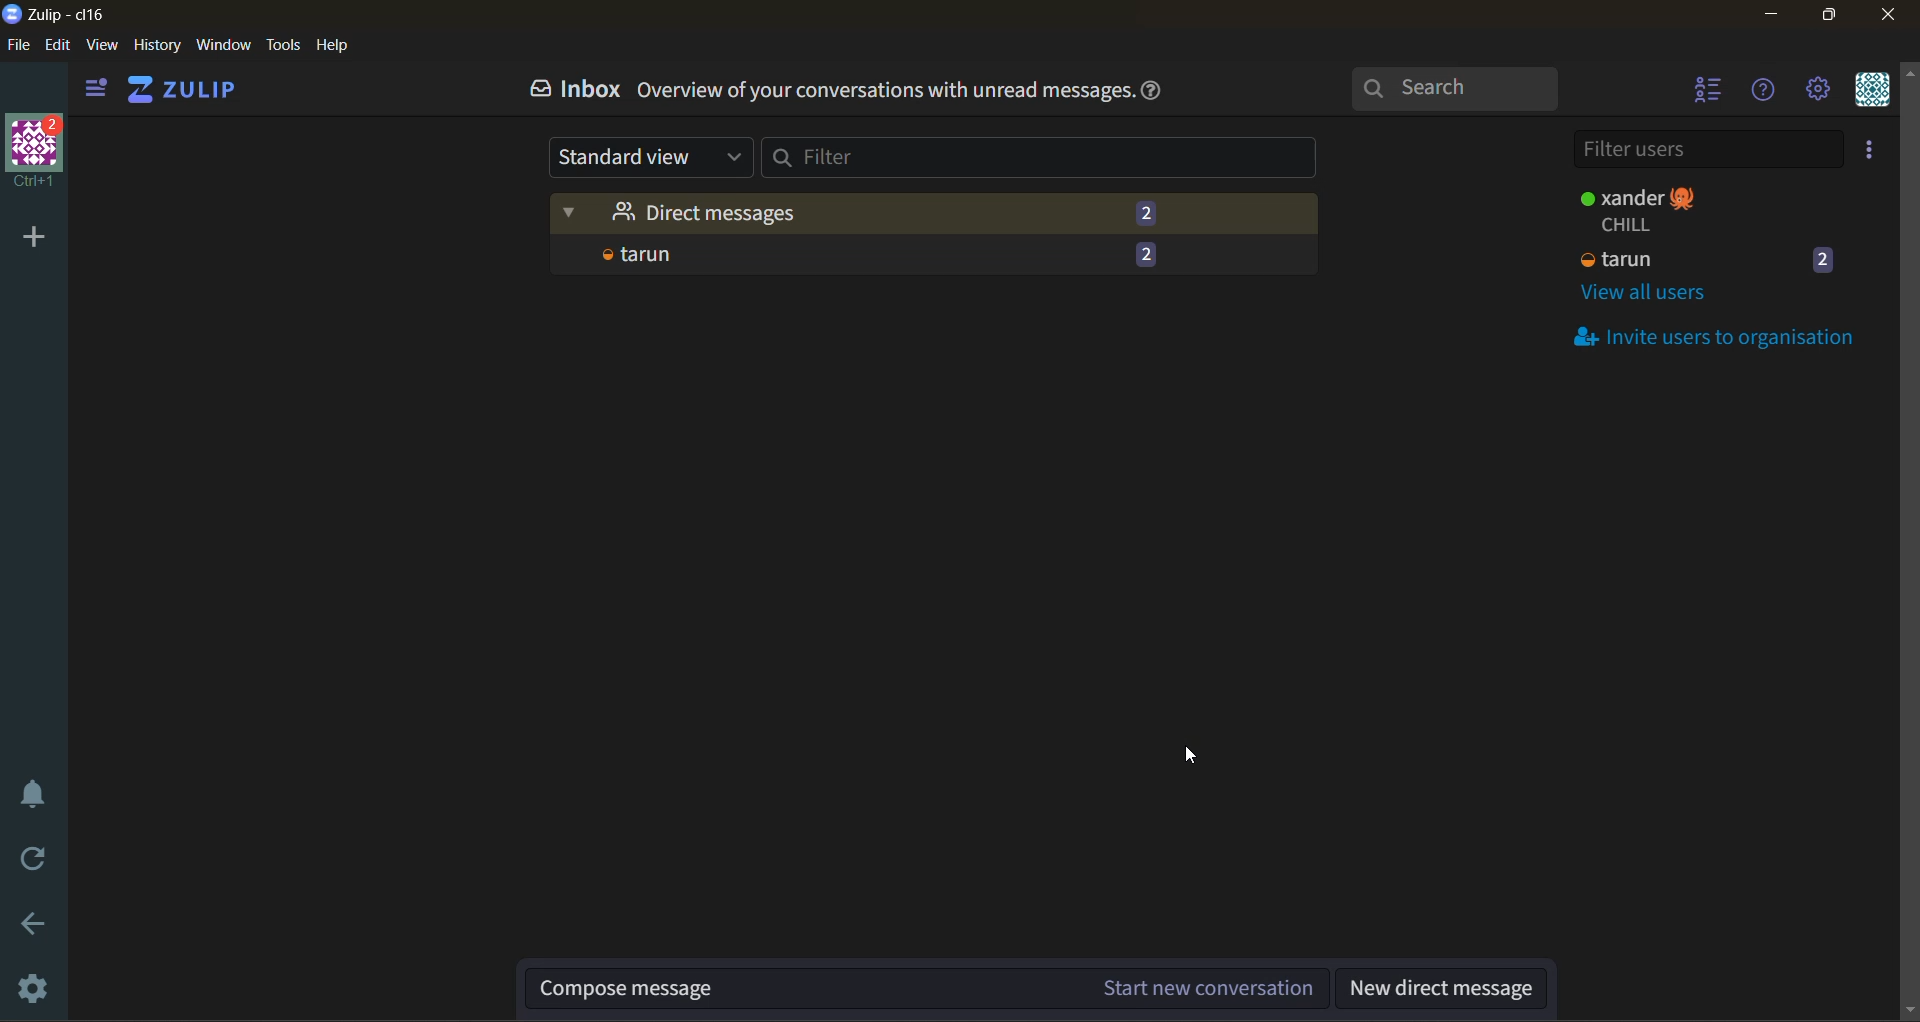 The height and width of the screenshot is (1022, 1920). I want to click on enable do not disturb, so click(30, 802).